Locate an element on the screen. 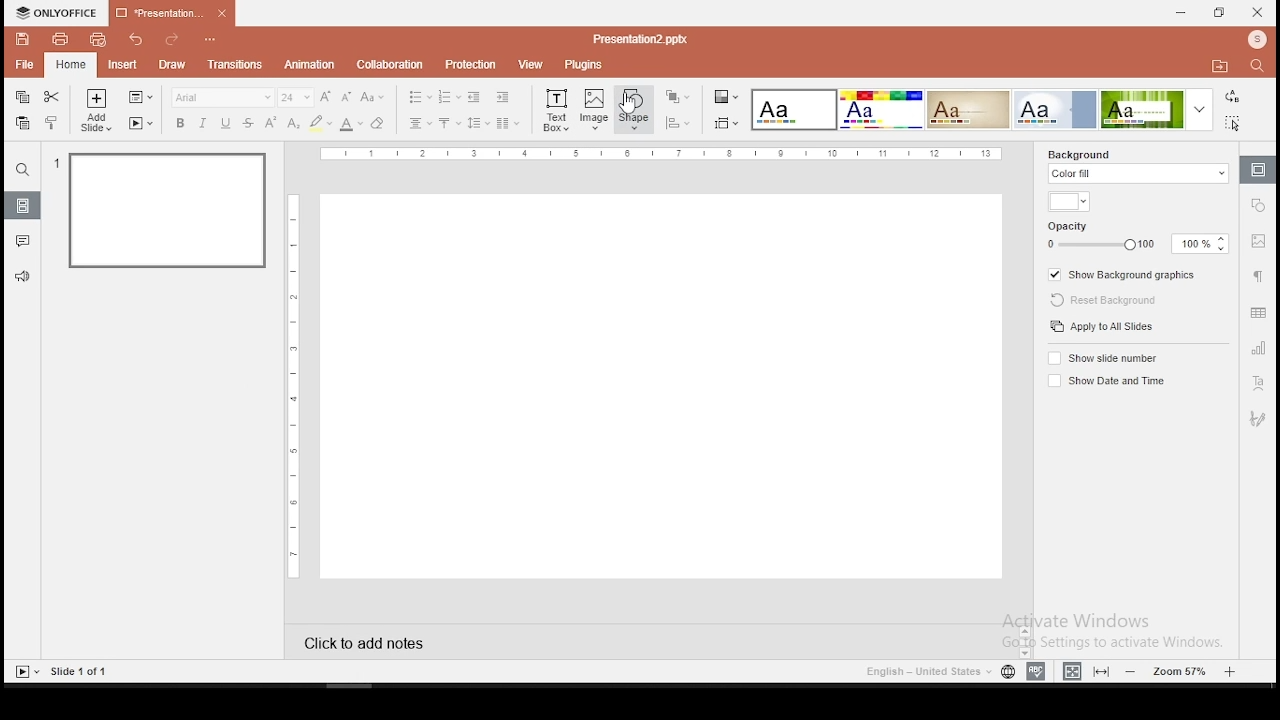 The image size is (1280, 720). table settings is located at coordinates (1258, 312).